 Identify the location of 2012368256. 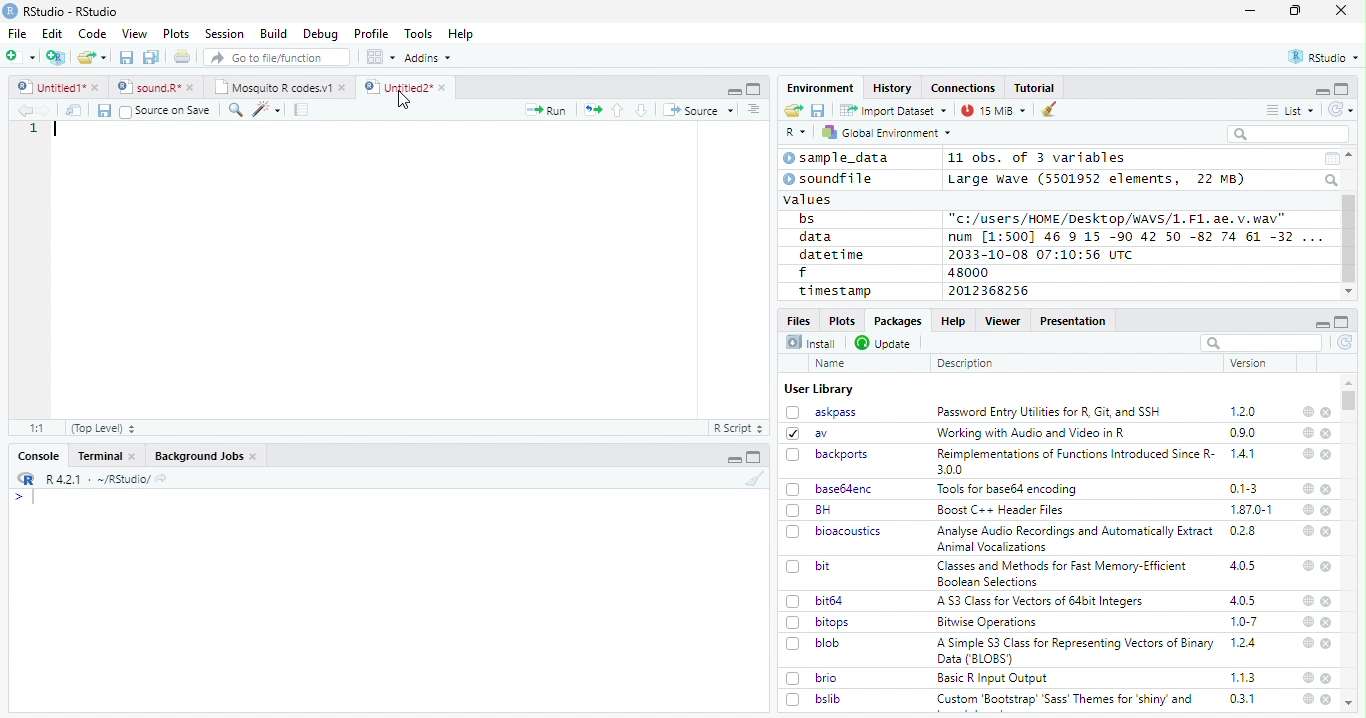
(992, 291).